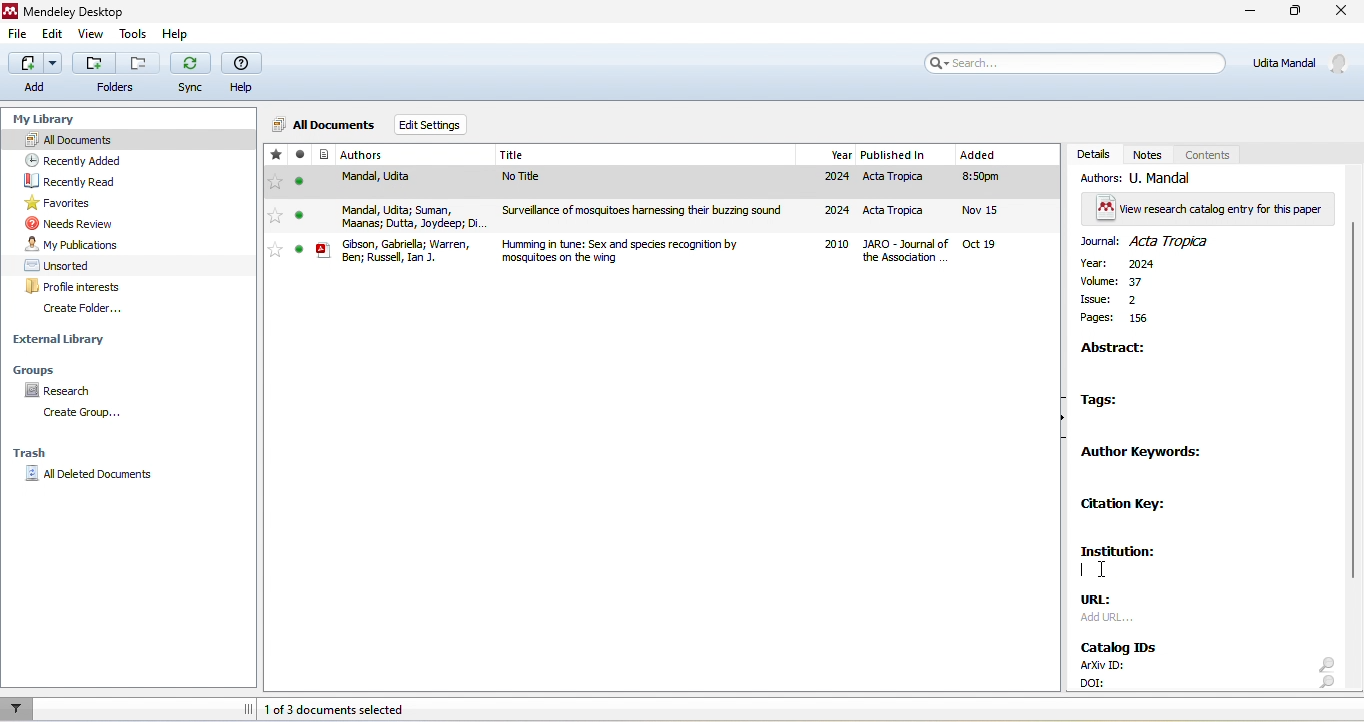 This screenshot has height=722, width=1364. What do you see at coordinates (1209, 208) in the screenshot?
I see `view research catalog` at bounding box center [1209, 208].